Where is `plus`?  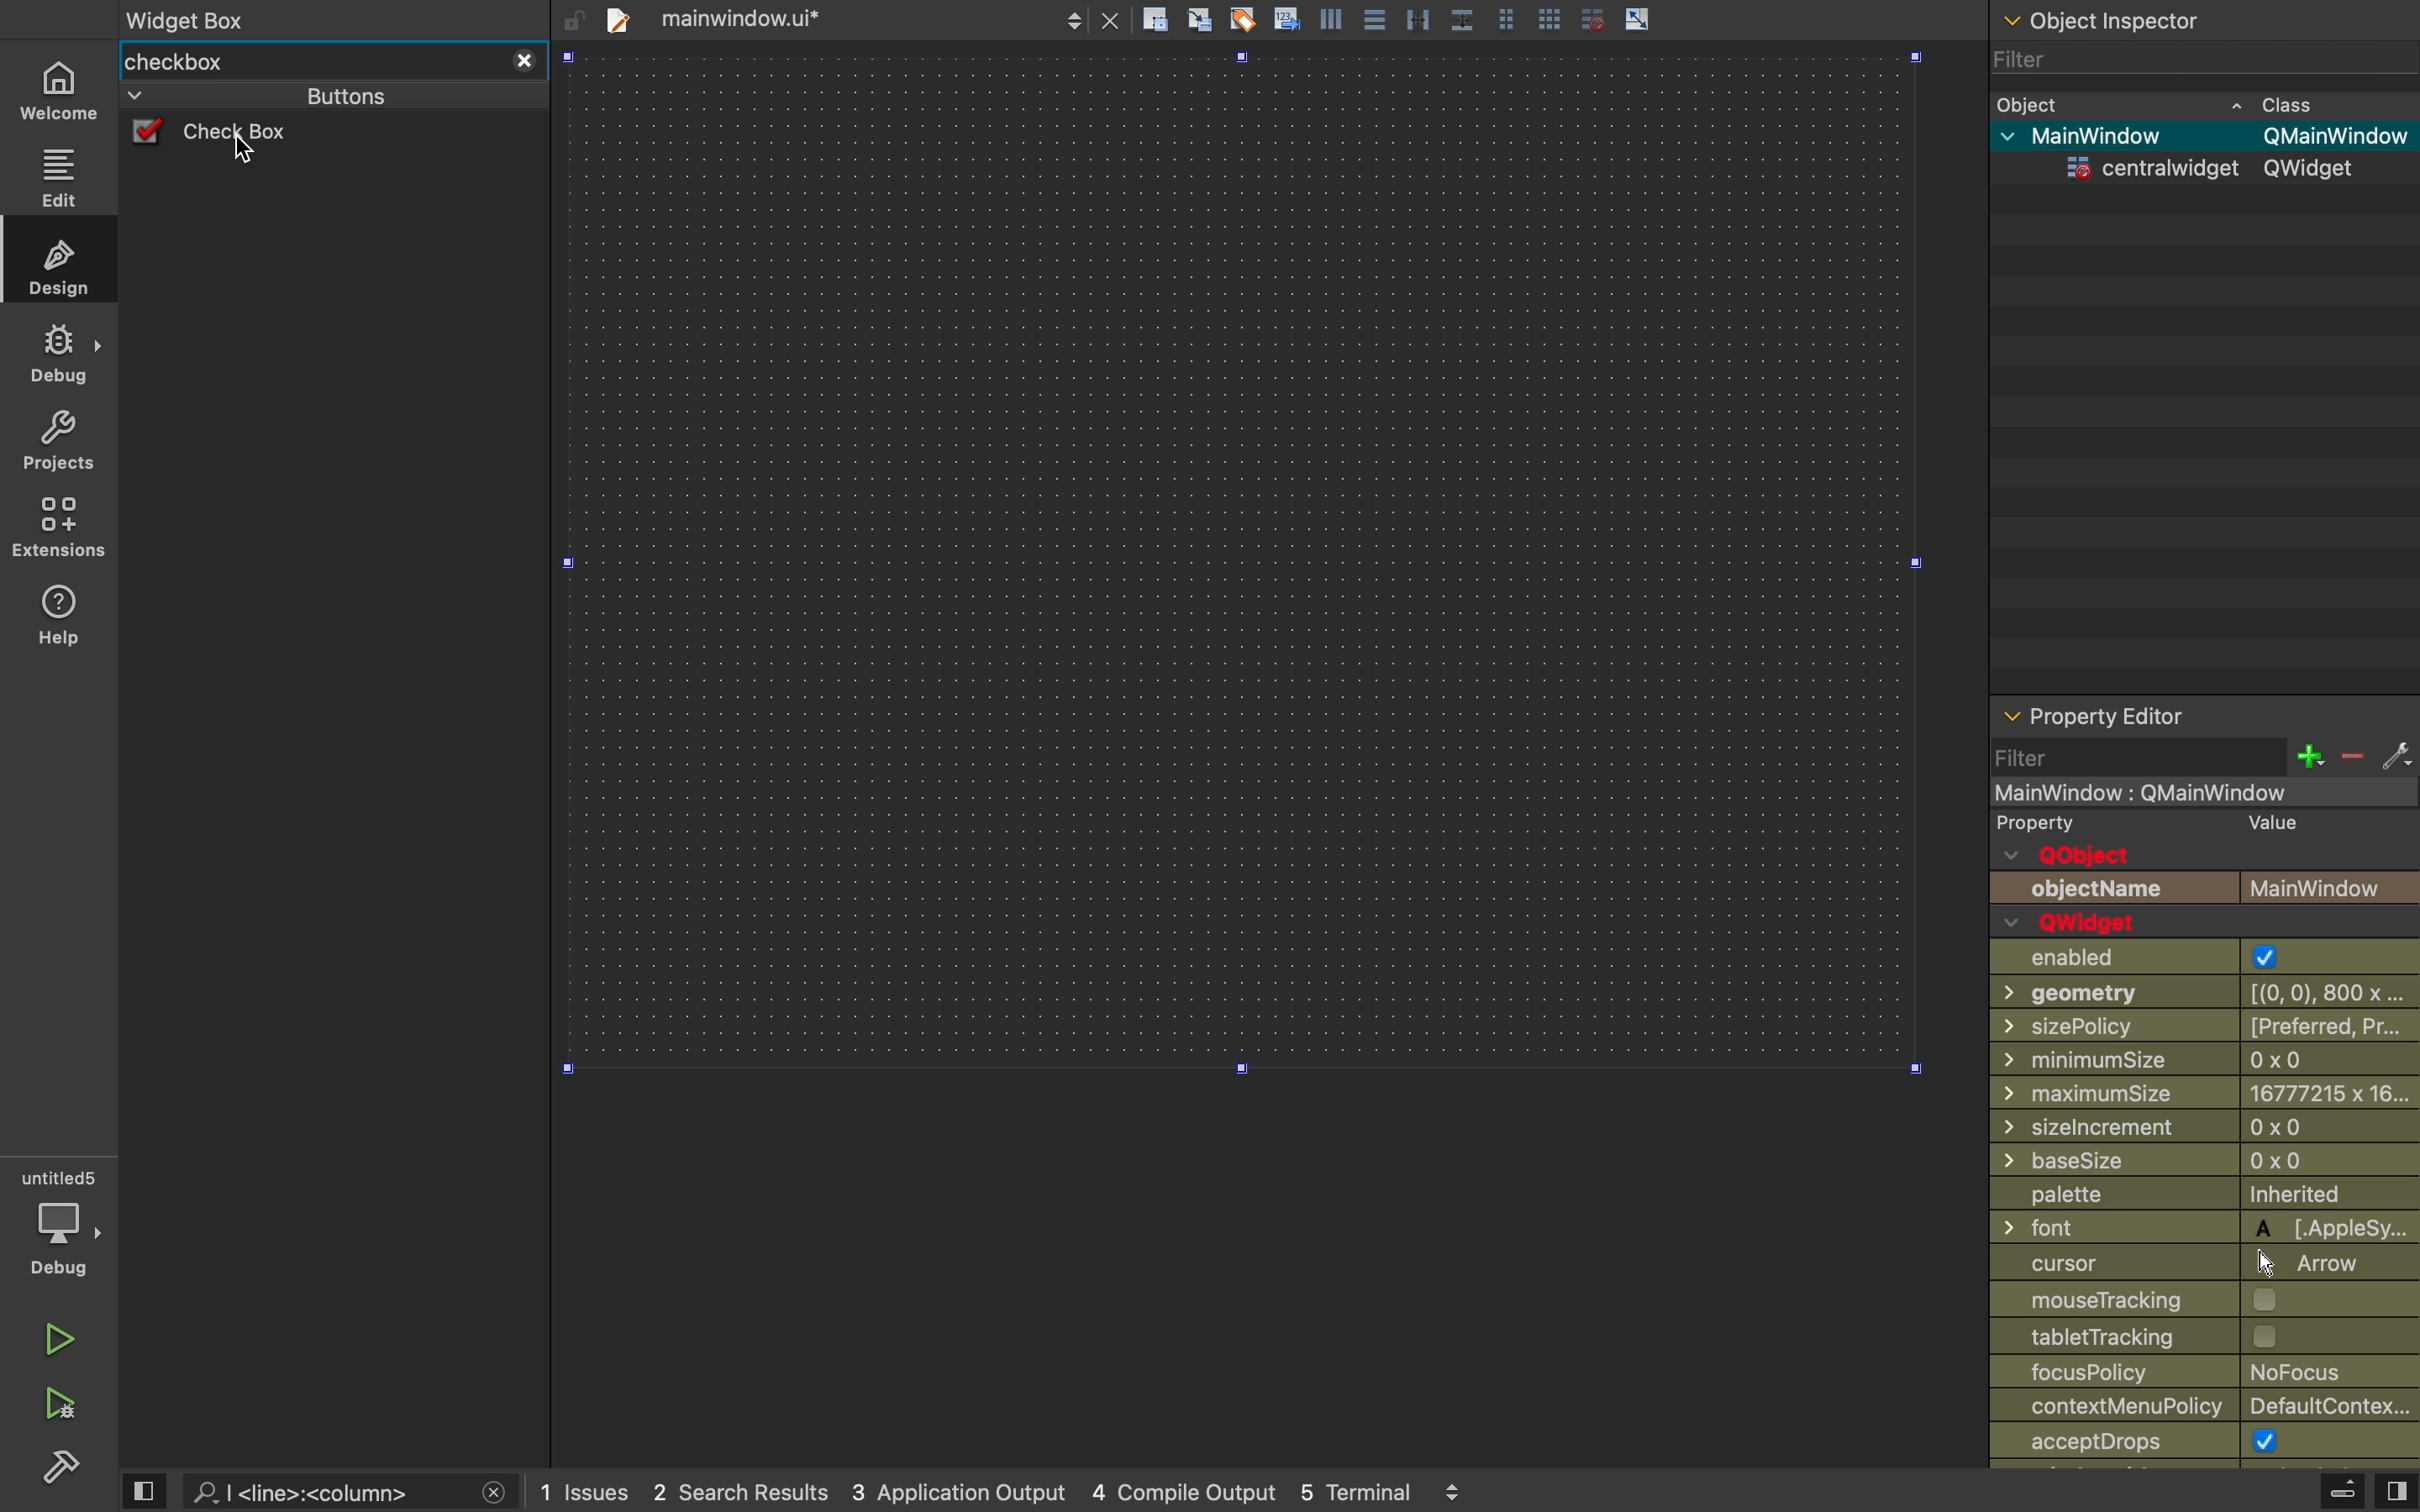 plus is located at coordinates (2308, 756).